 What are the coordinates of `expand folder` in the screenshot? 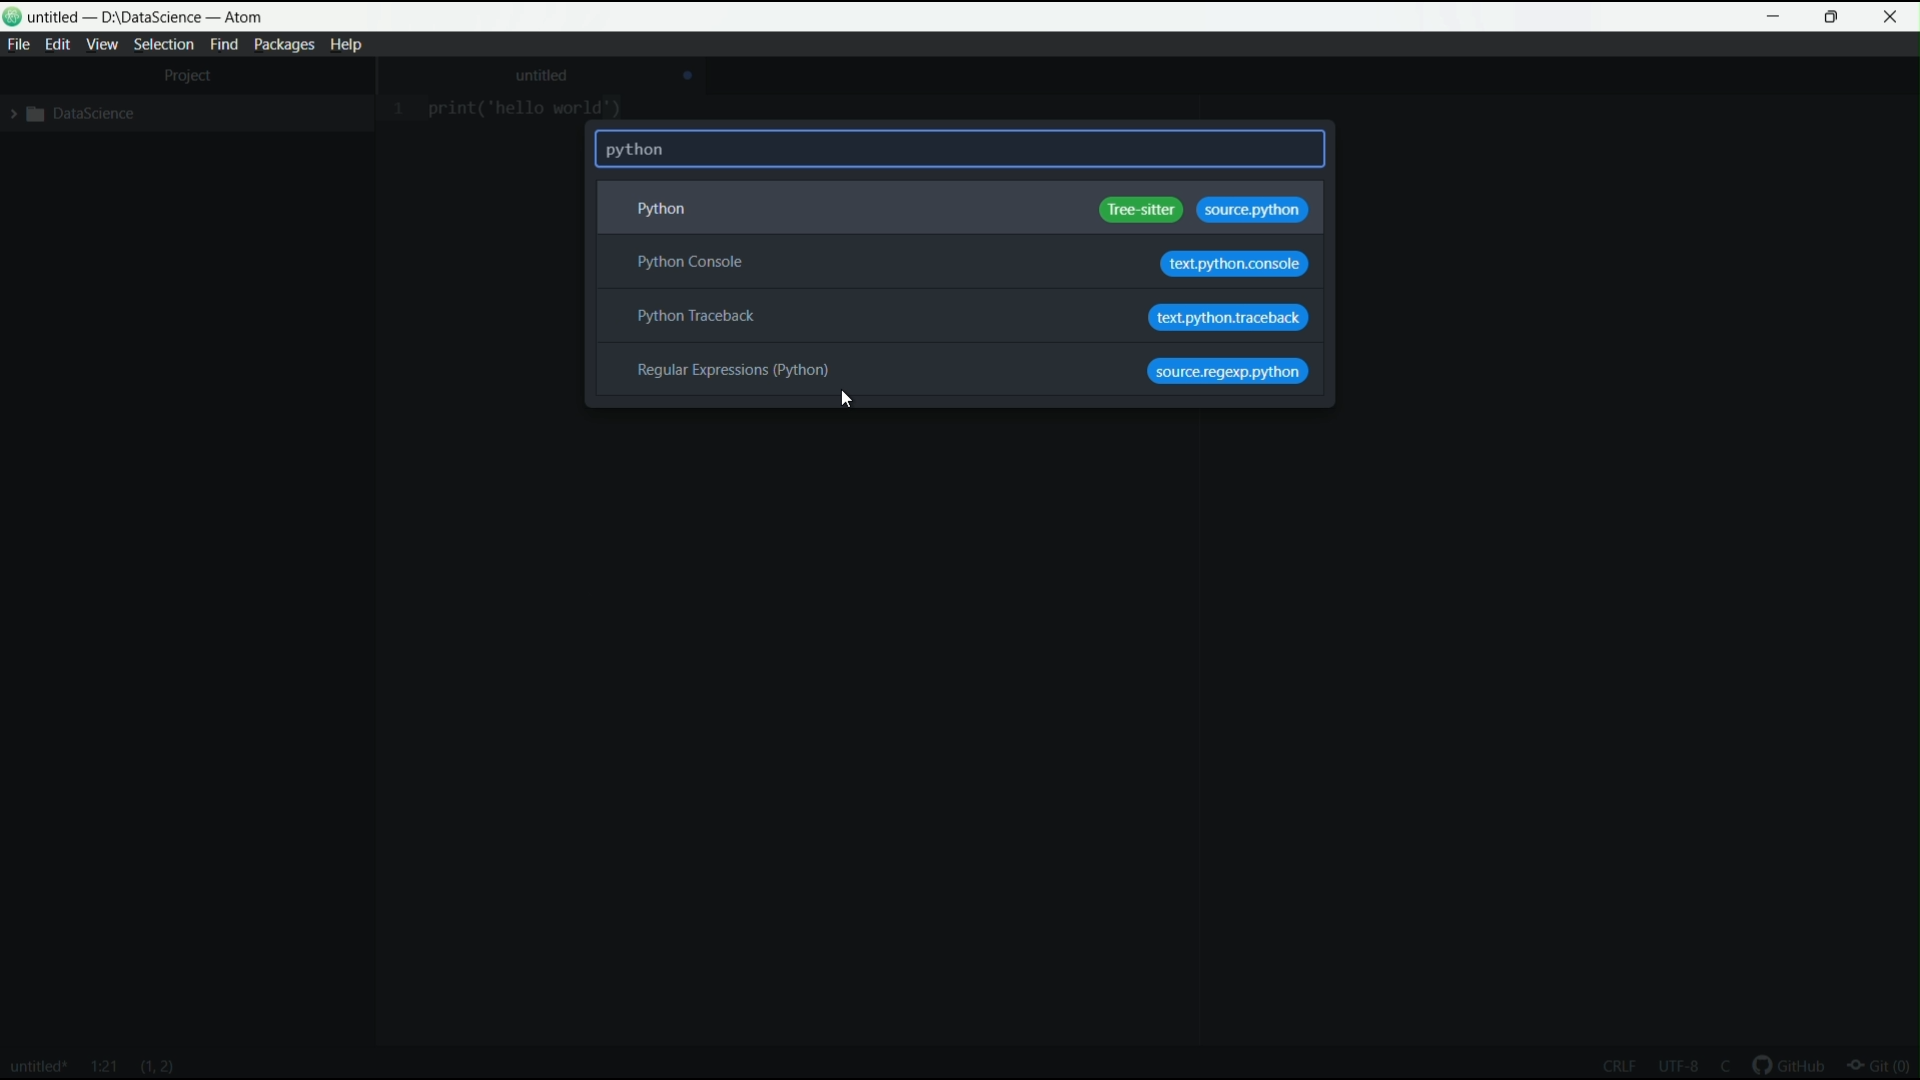 It's located at (70, 113).